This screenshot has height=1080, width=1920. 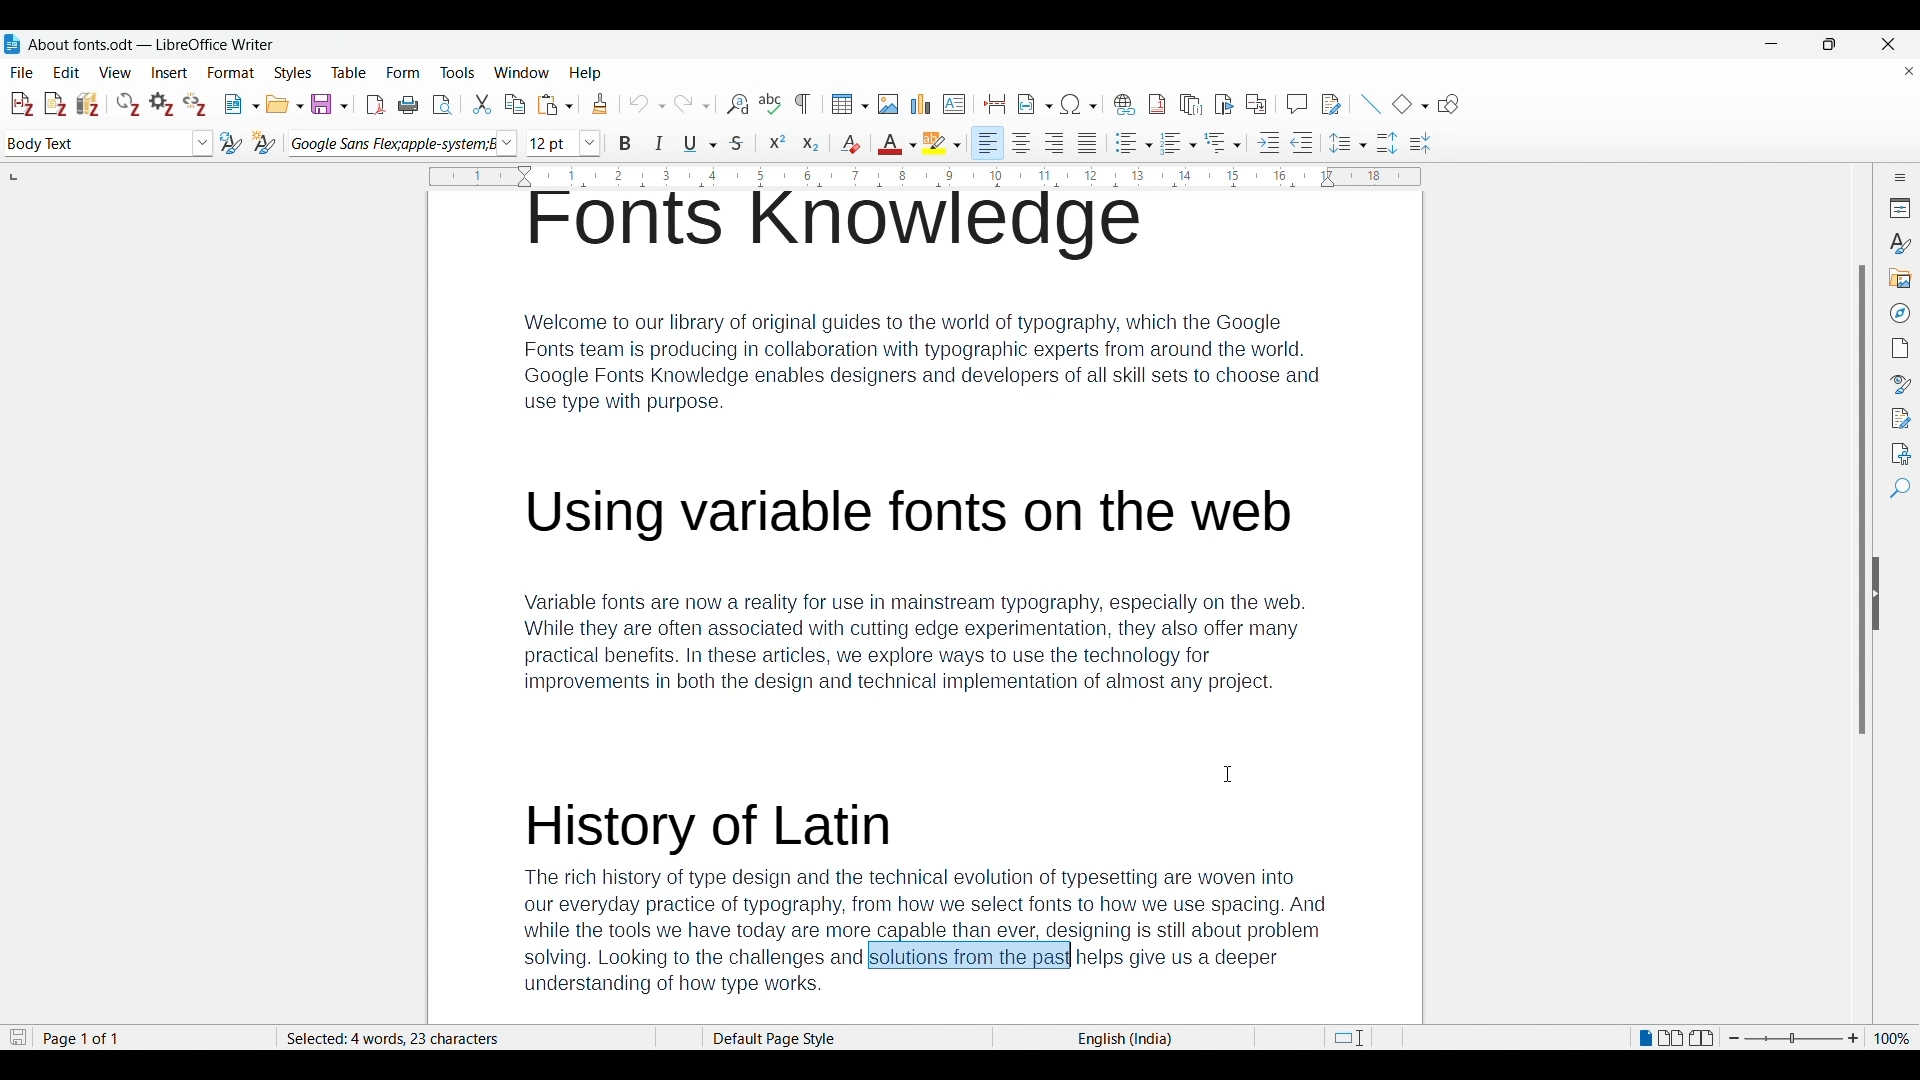 I want to click on Text in current document, so click(x=922, y=608).